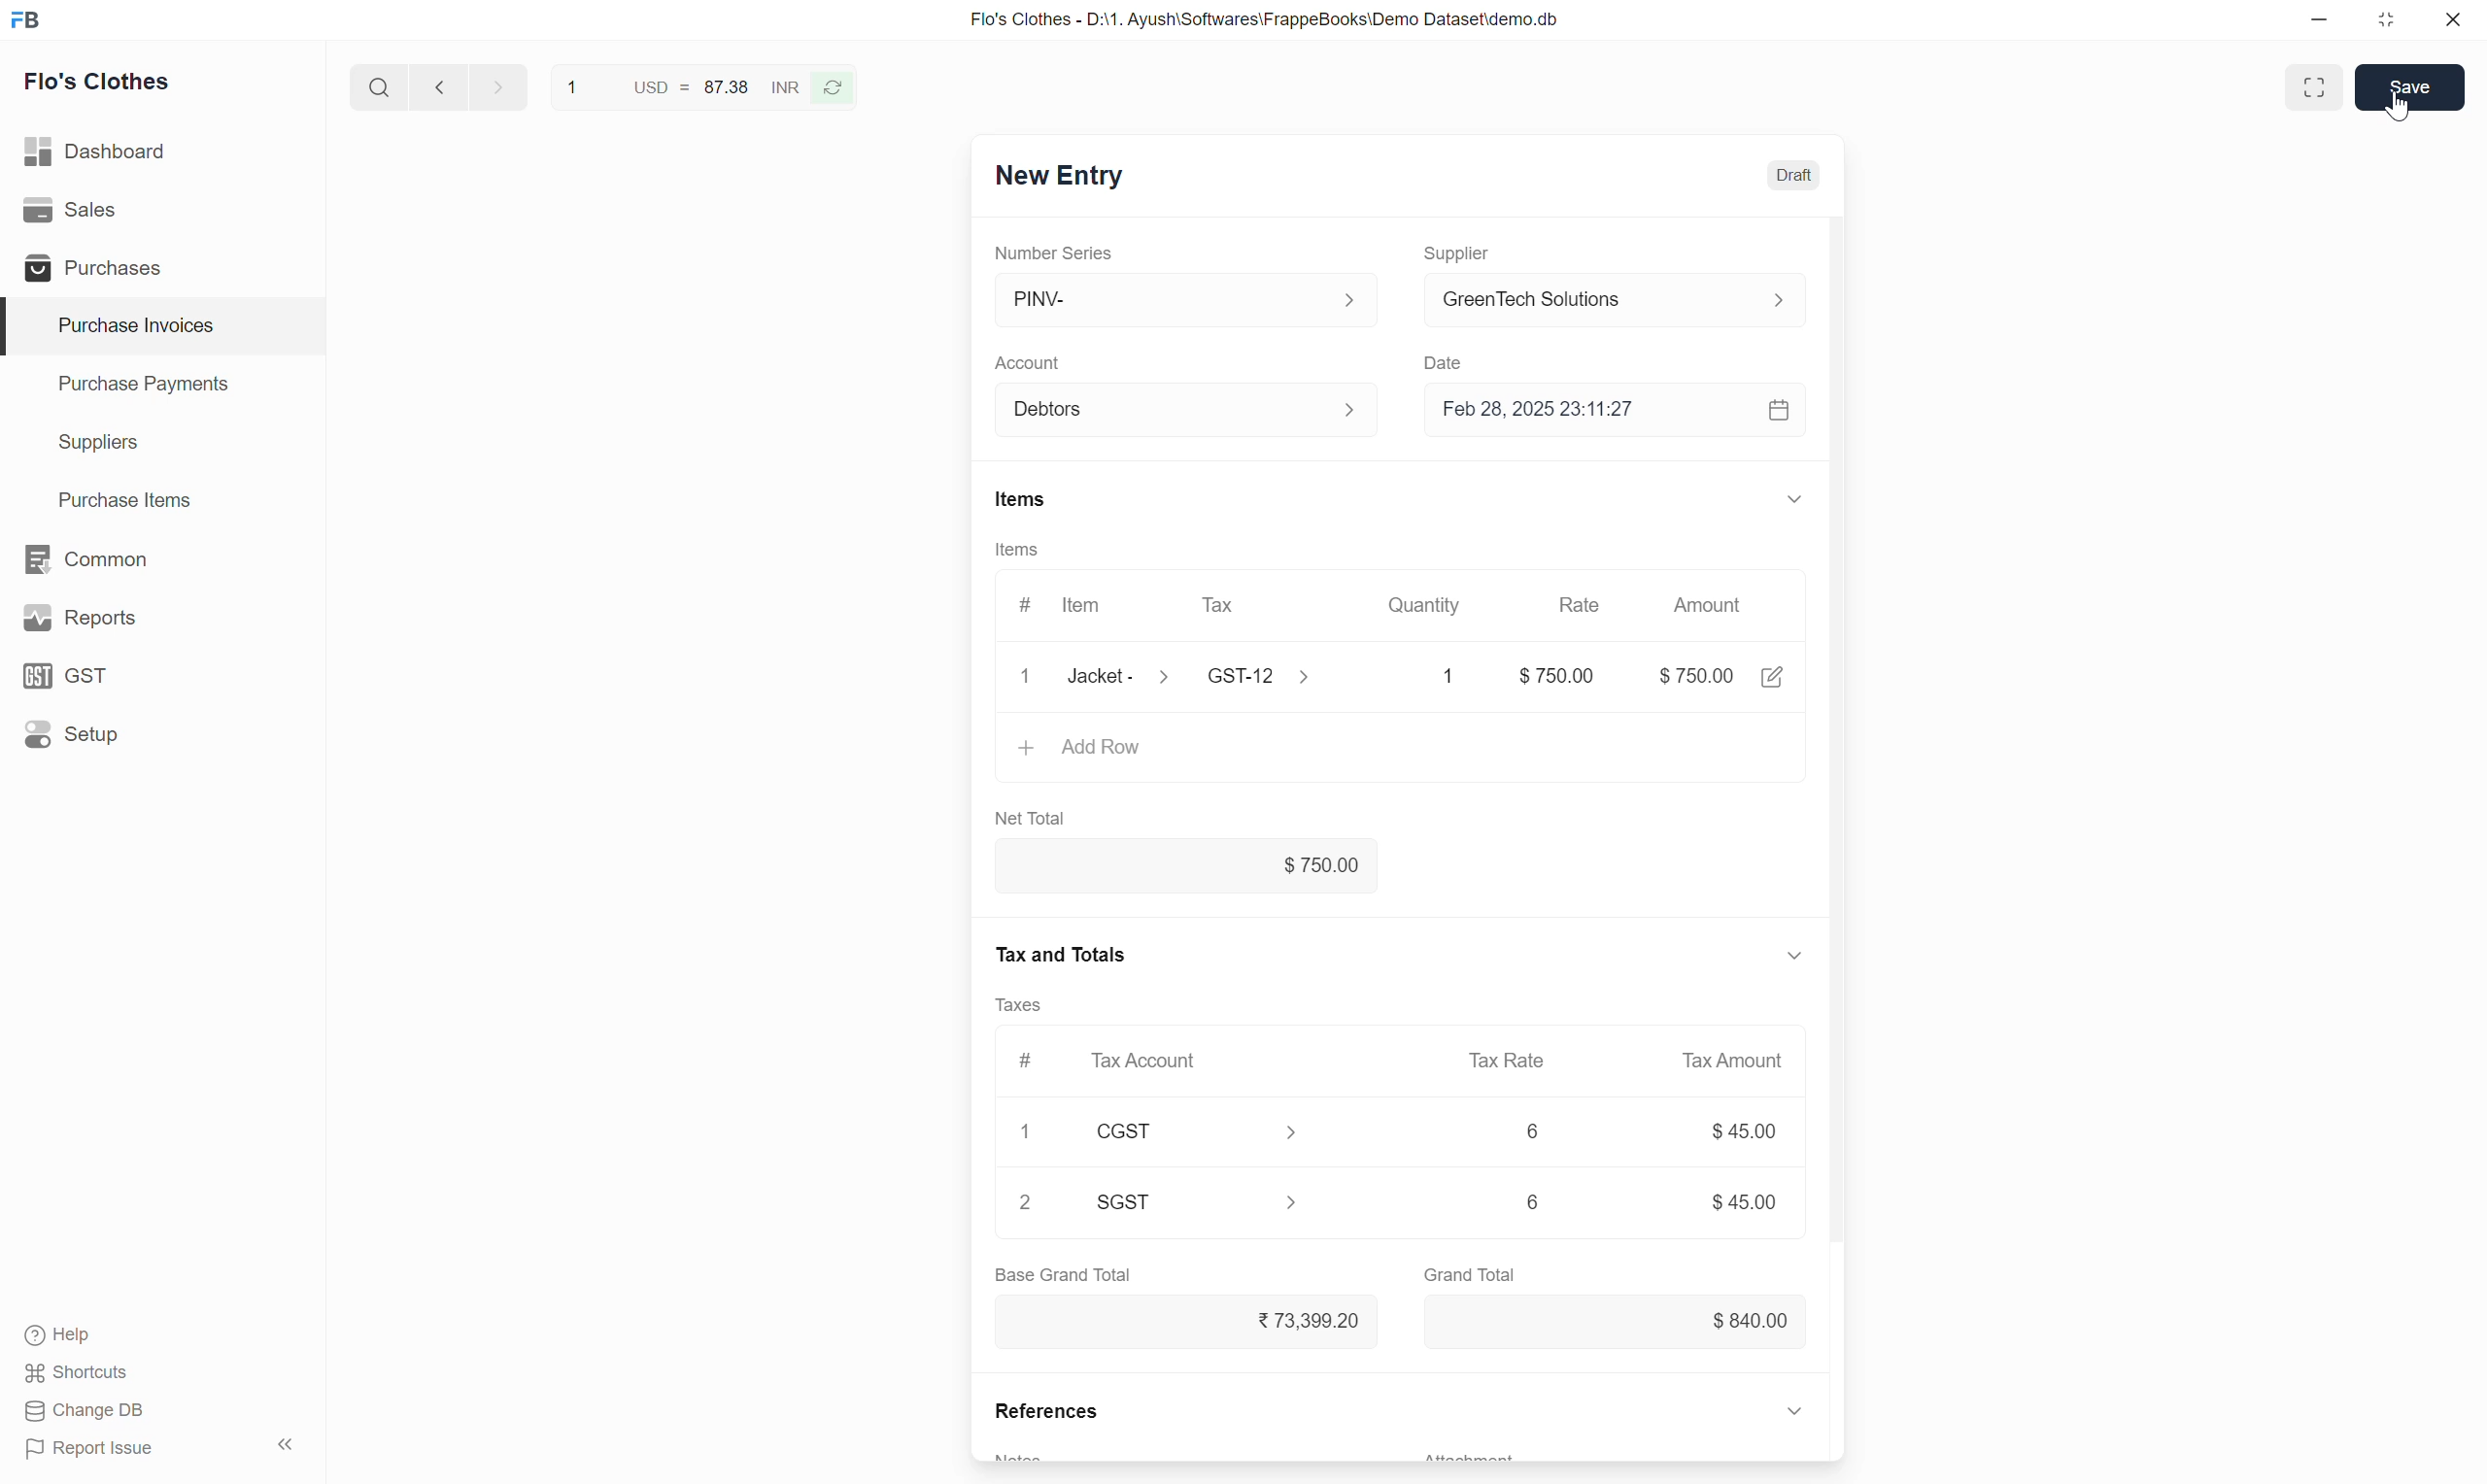  What do you see at coordinates (1191, 299) in the screenshot?
I see `PINV-` at bounding box center [1191, 299].